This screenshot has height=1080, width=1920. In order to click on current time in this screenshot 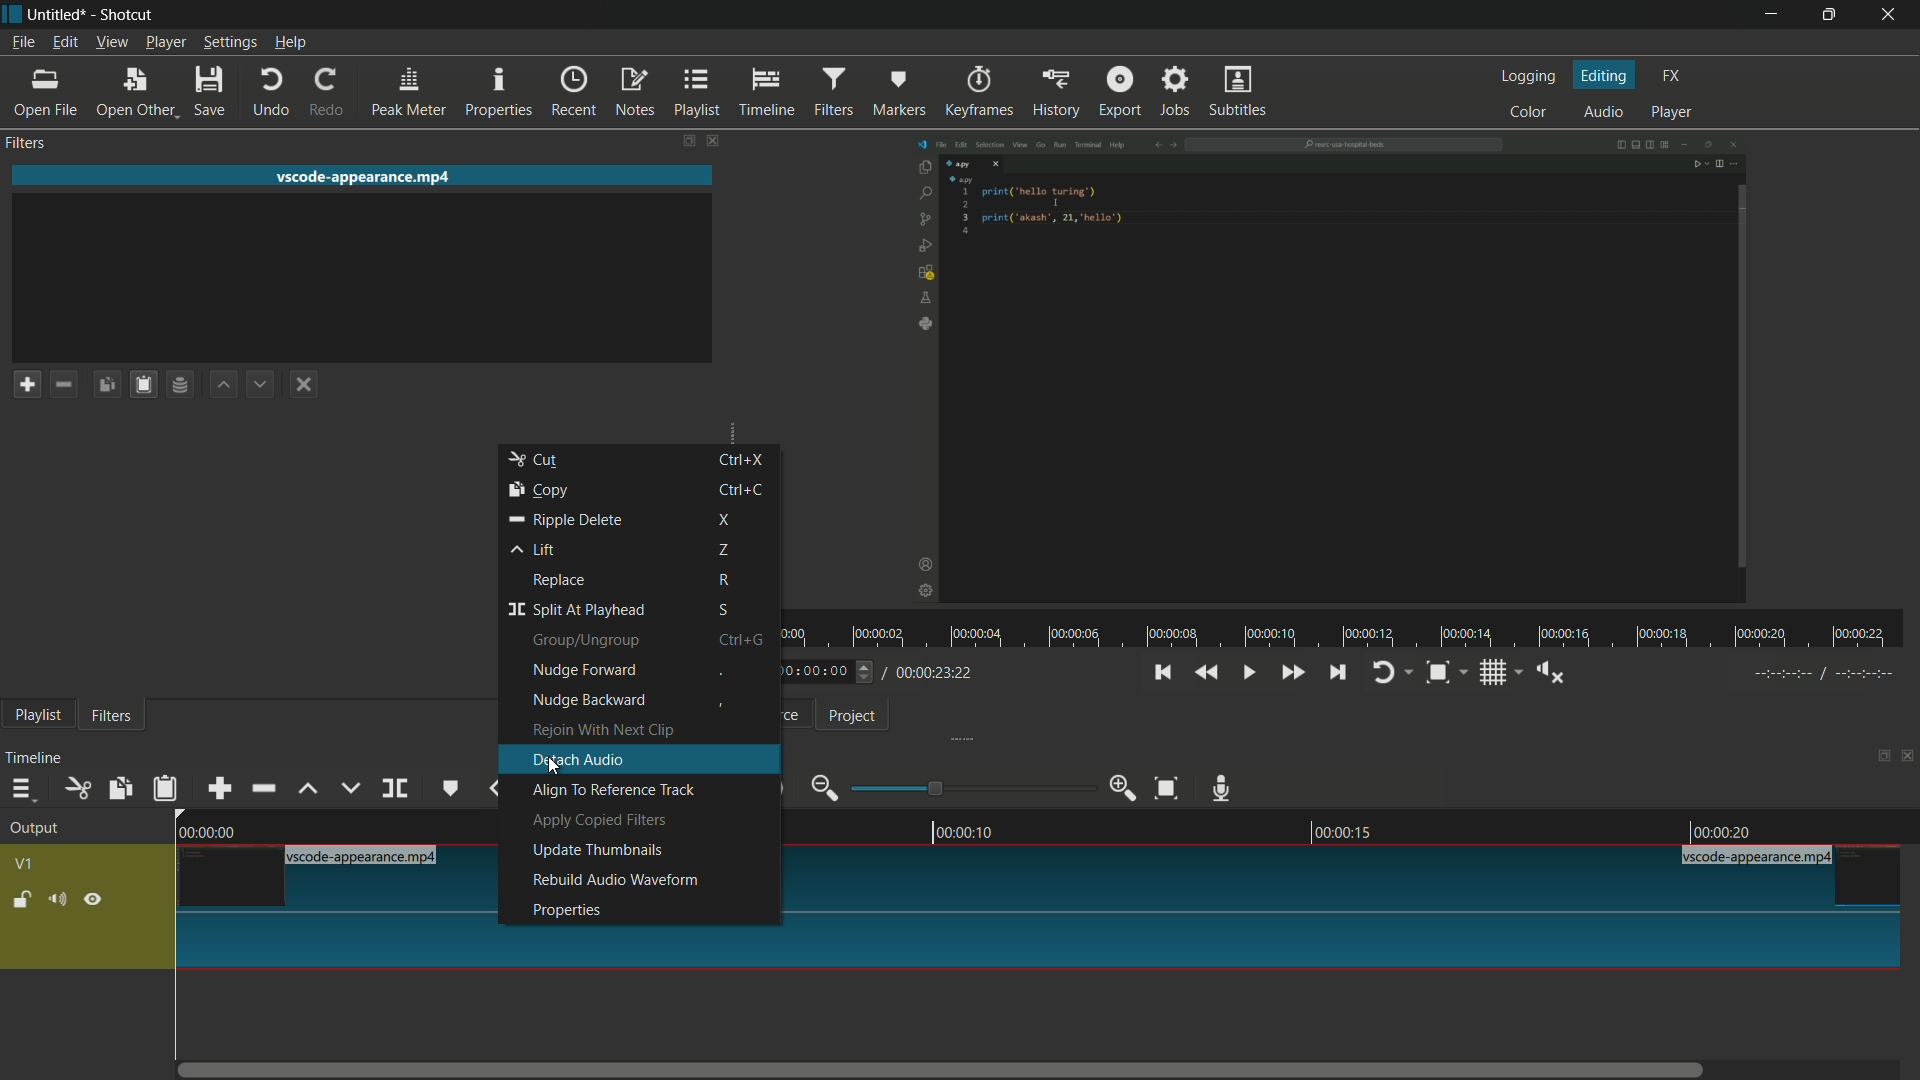, I will do `click(815, 672)`.